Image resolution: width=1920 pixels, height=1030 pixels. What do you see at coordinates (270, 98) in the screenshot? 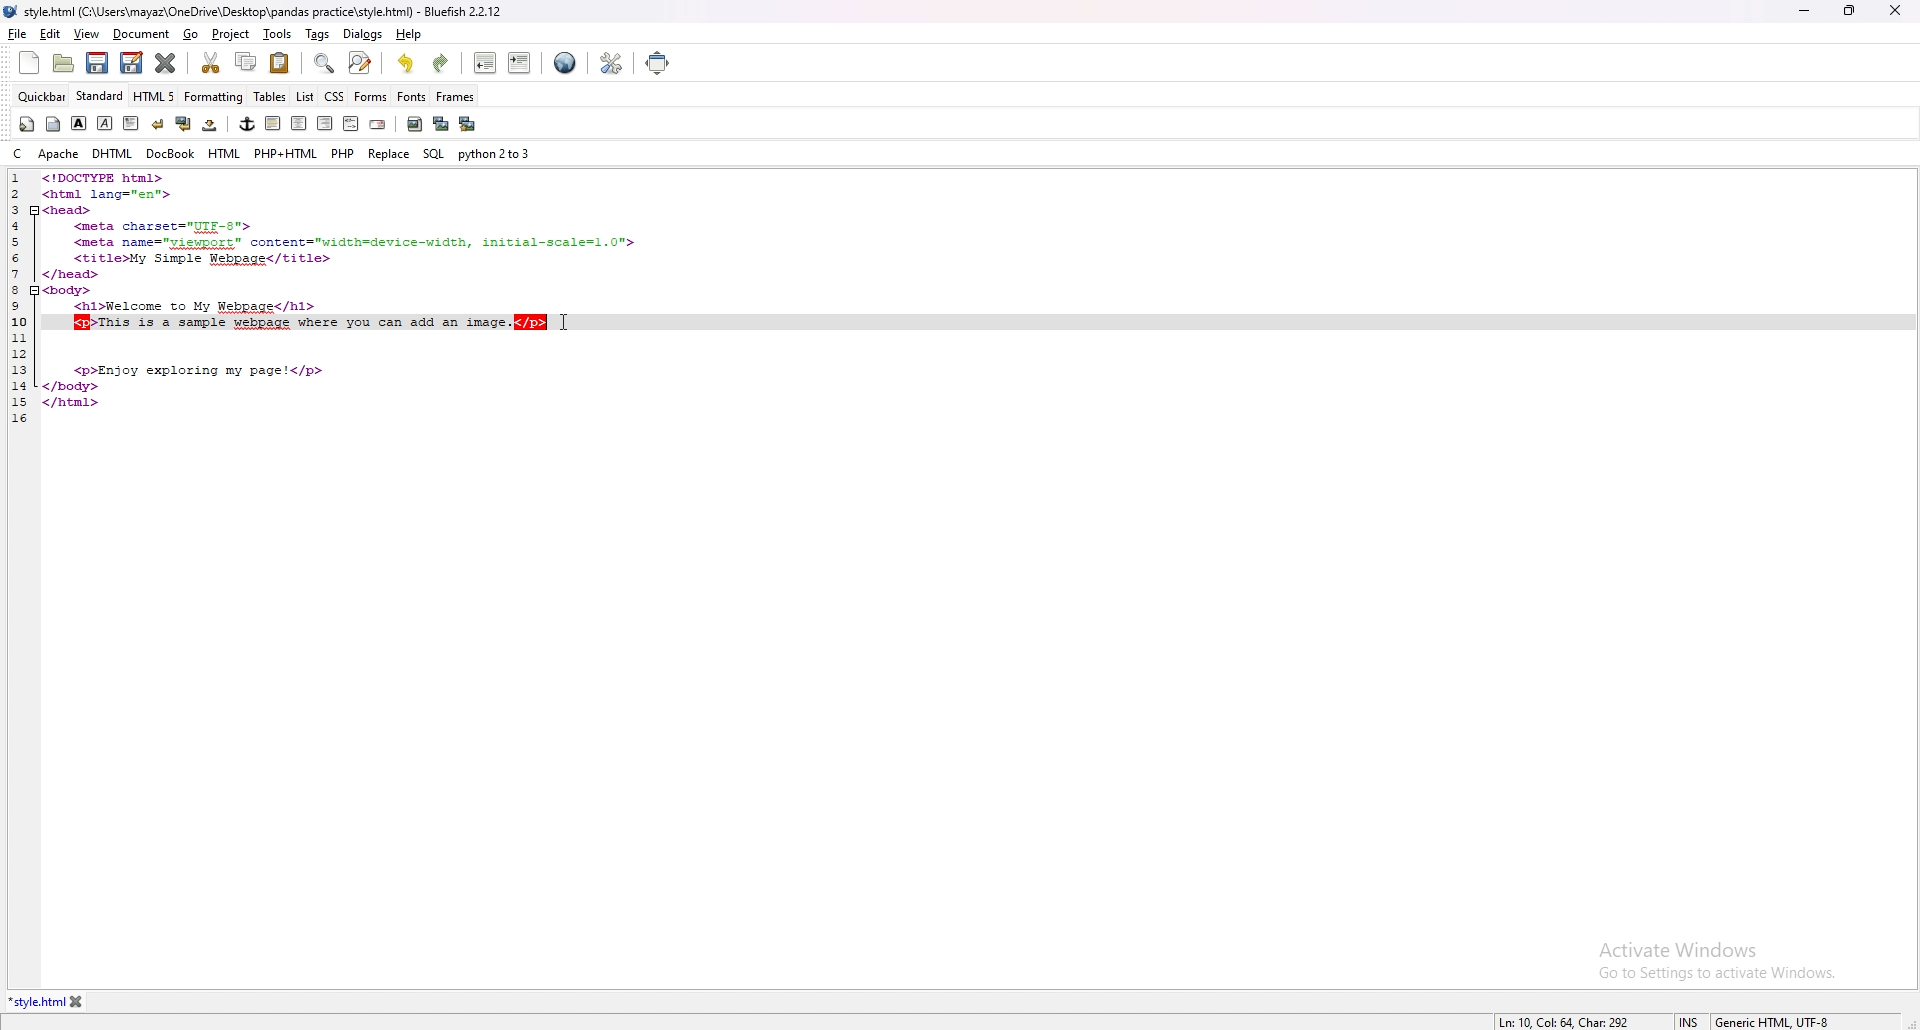
I see `tables` at bounding box center [270, 98].